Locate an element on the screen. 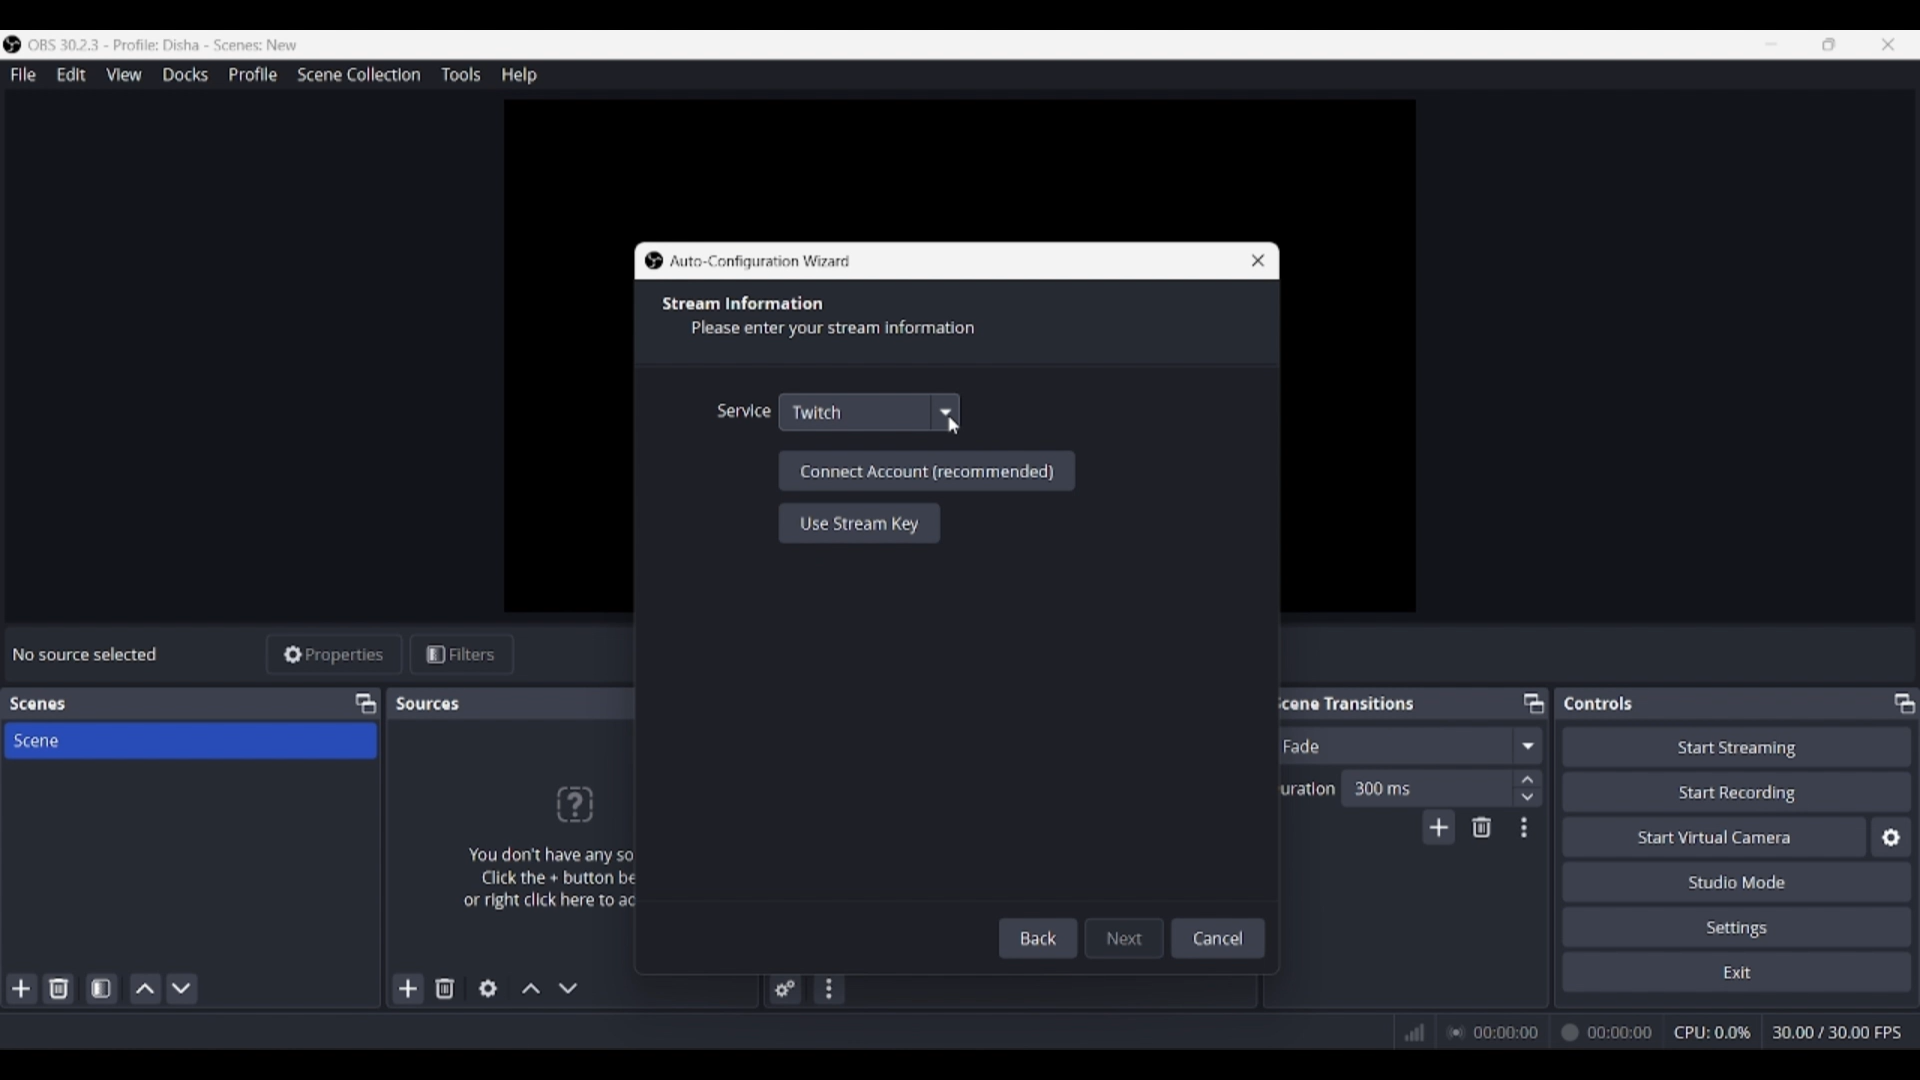 This screenshot has height=1080, width=1920. Start recording is located at coordinates (1738, 791).